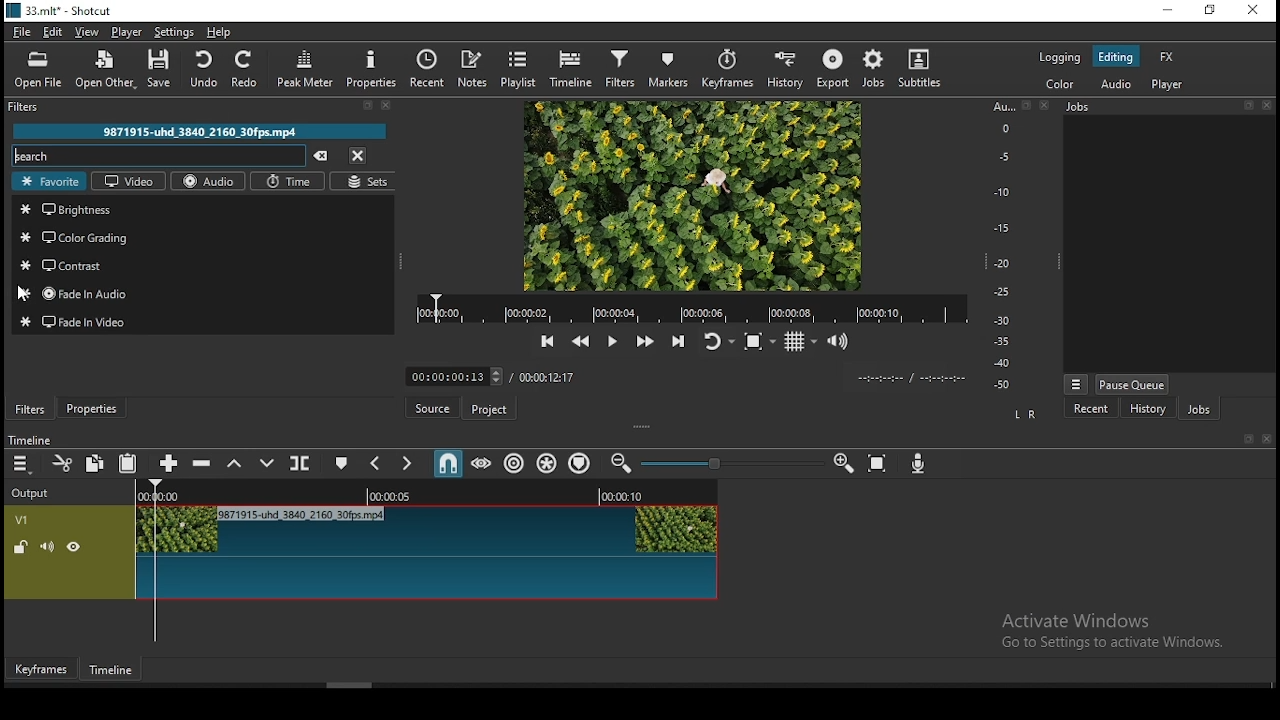  Describe the element at coordinates (1078, 106) in the screenshot. I see `` at that location.